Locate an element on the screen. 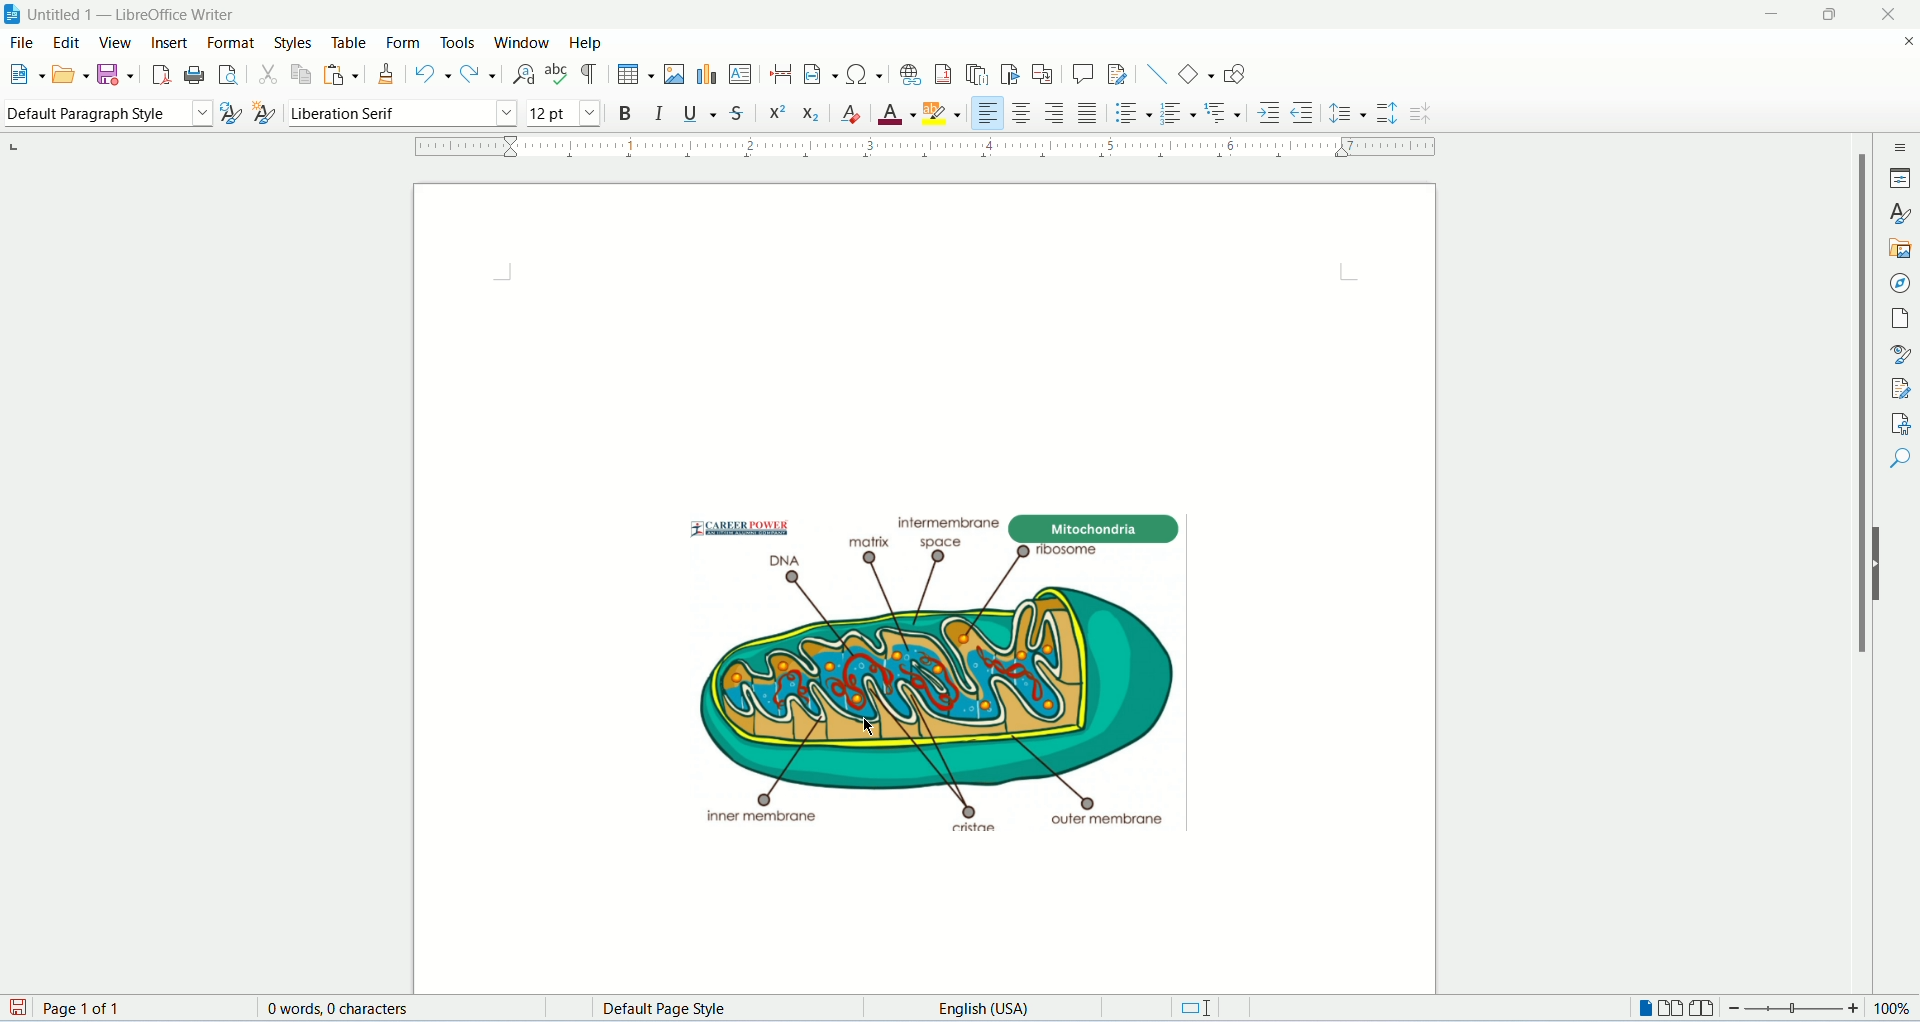  styles is located at coordinates (297, 42).